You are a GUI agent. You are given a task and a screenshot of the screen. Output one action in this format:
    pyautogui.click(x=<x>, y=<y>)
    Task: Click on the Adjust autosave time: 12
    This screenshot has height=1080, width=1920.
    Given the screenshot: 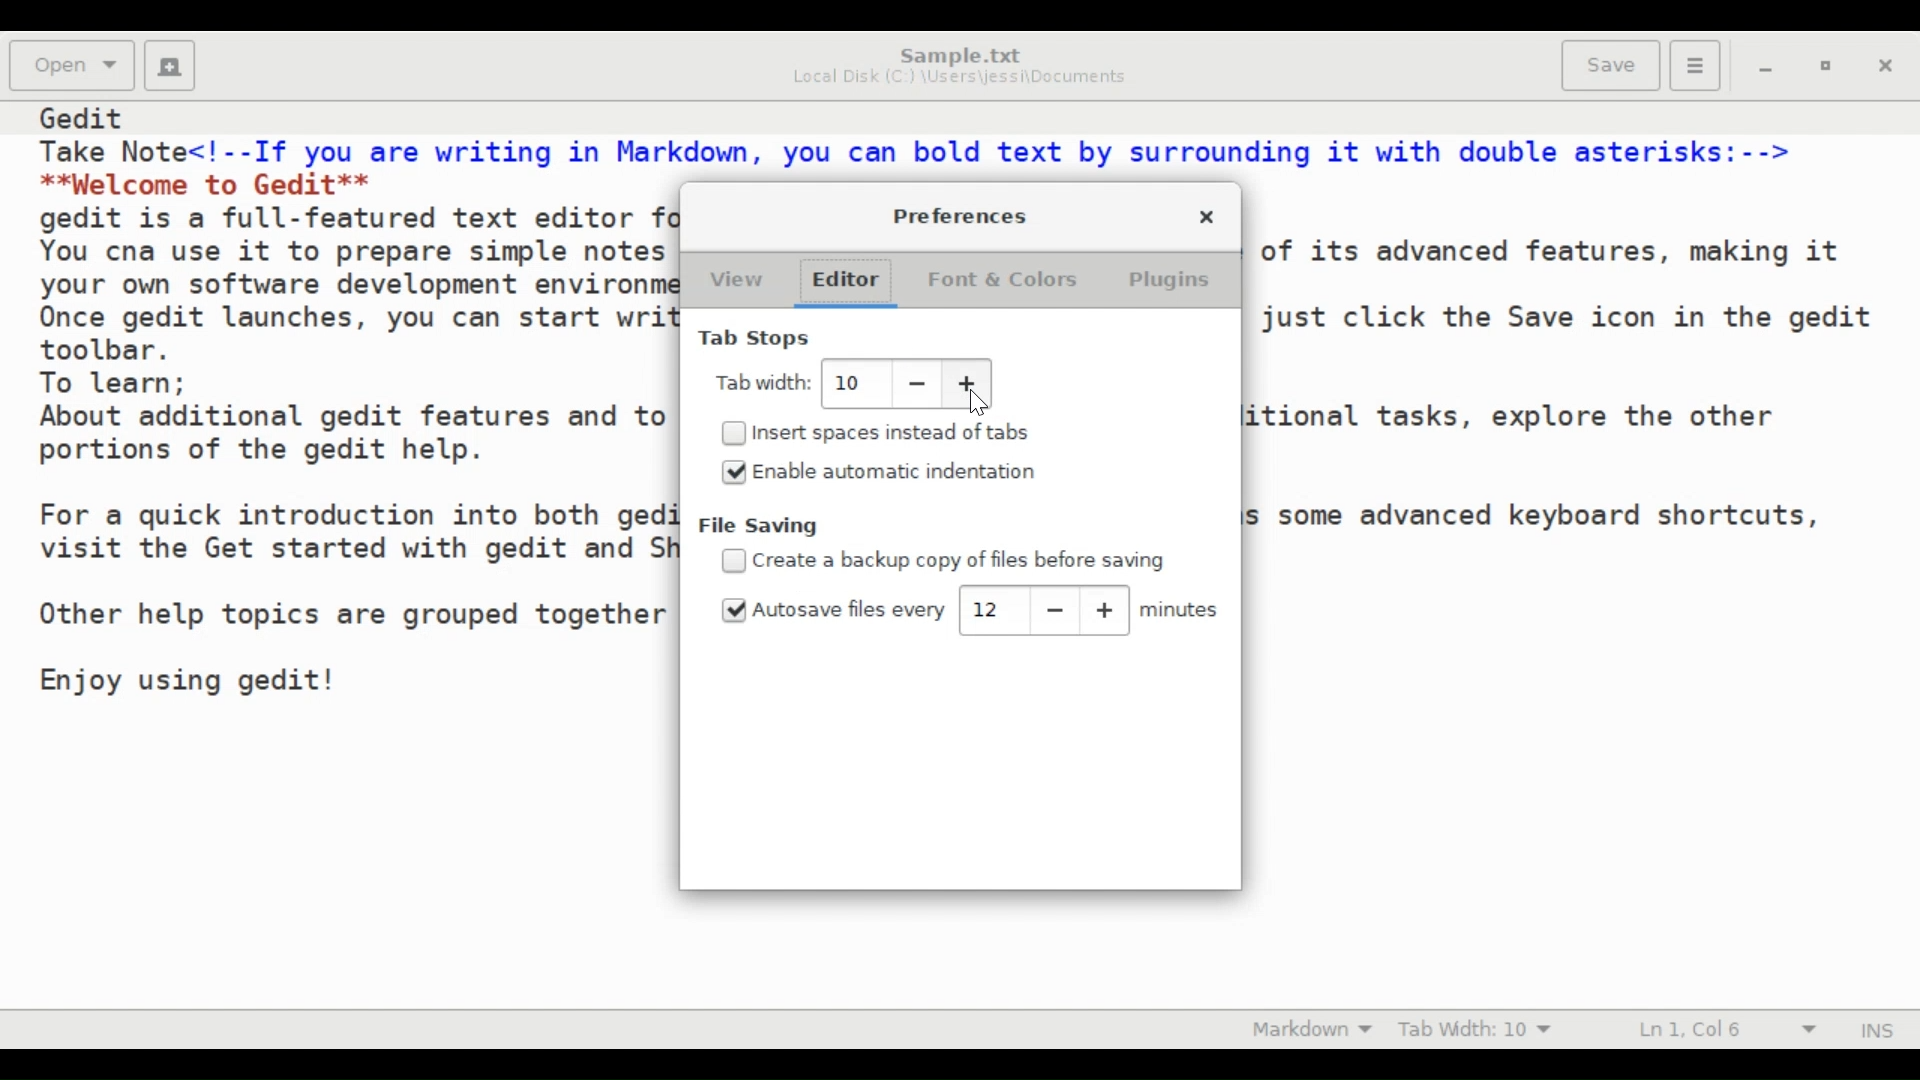 What is the action you would take?
    pyautogui.click(x=988, y=608)
    